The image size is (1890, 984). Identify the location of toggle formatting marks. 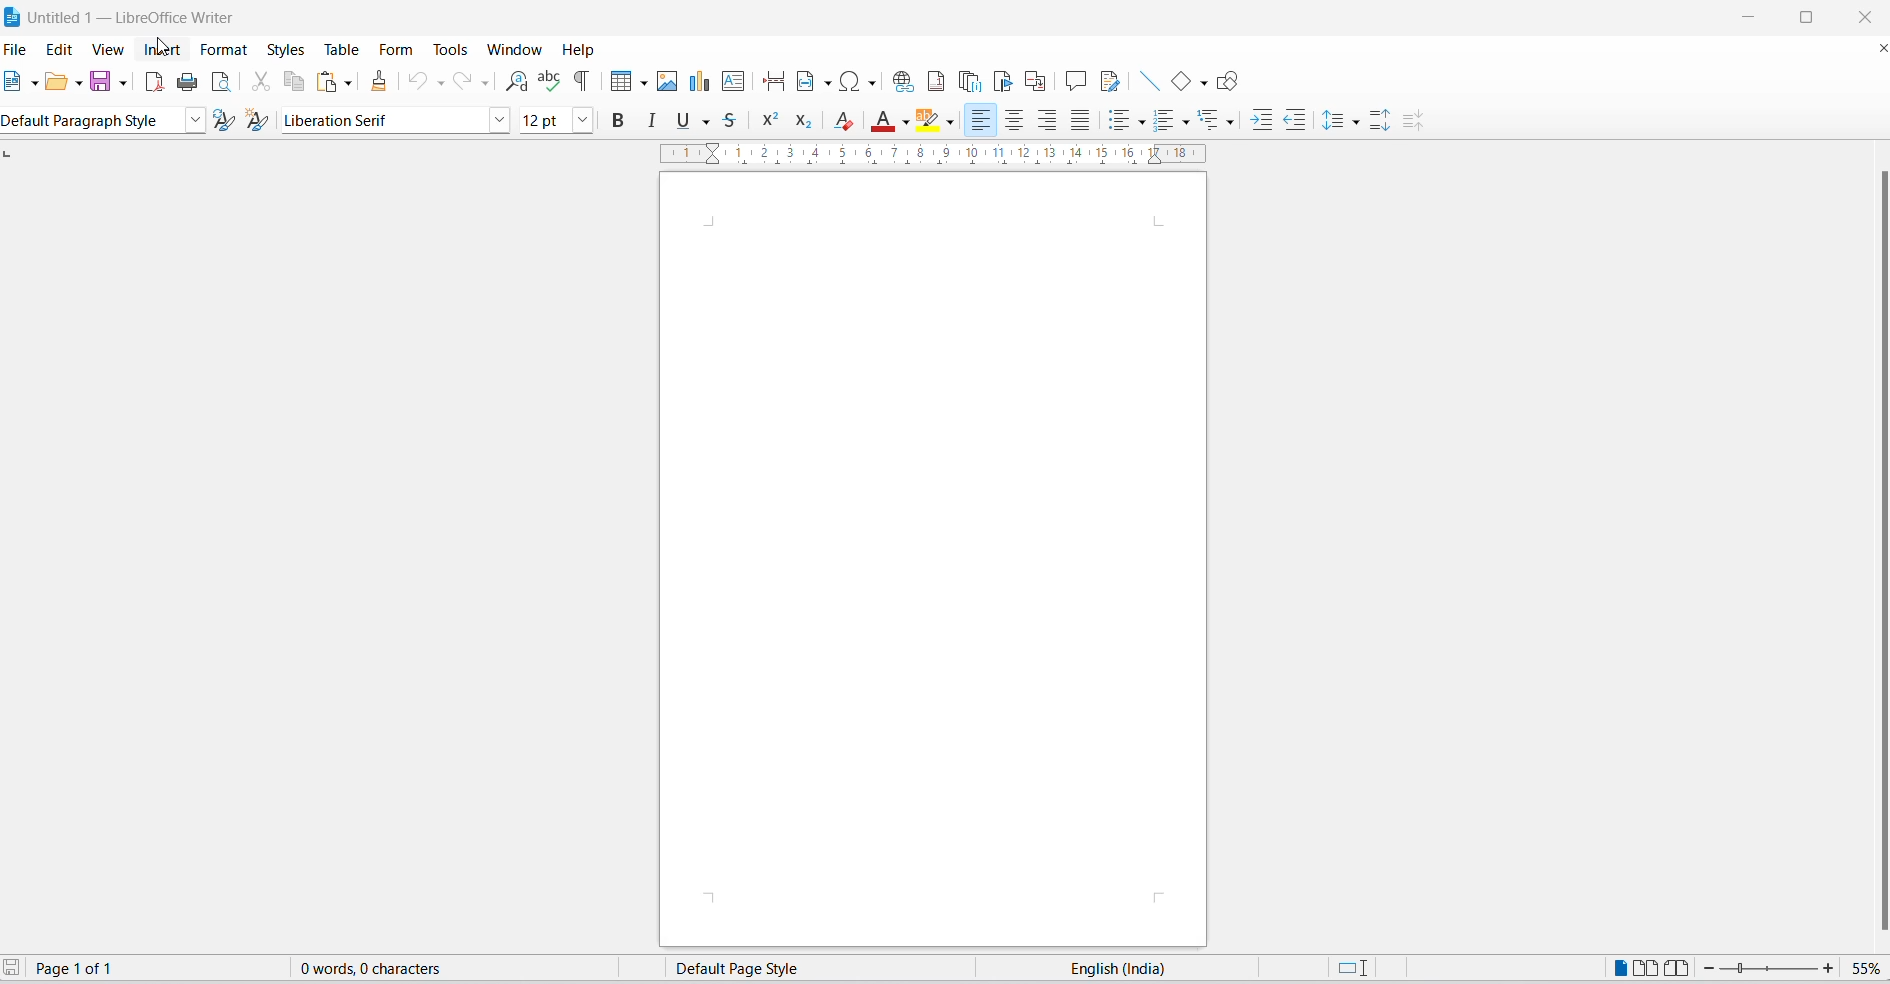
(582, 82).